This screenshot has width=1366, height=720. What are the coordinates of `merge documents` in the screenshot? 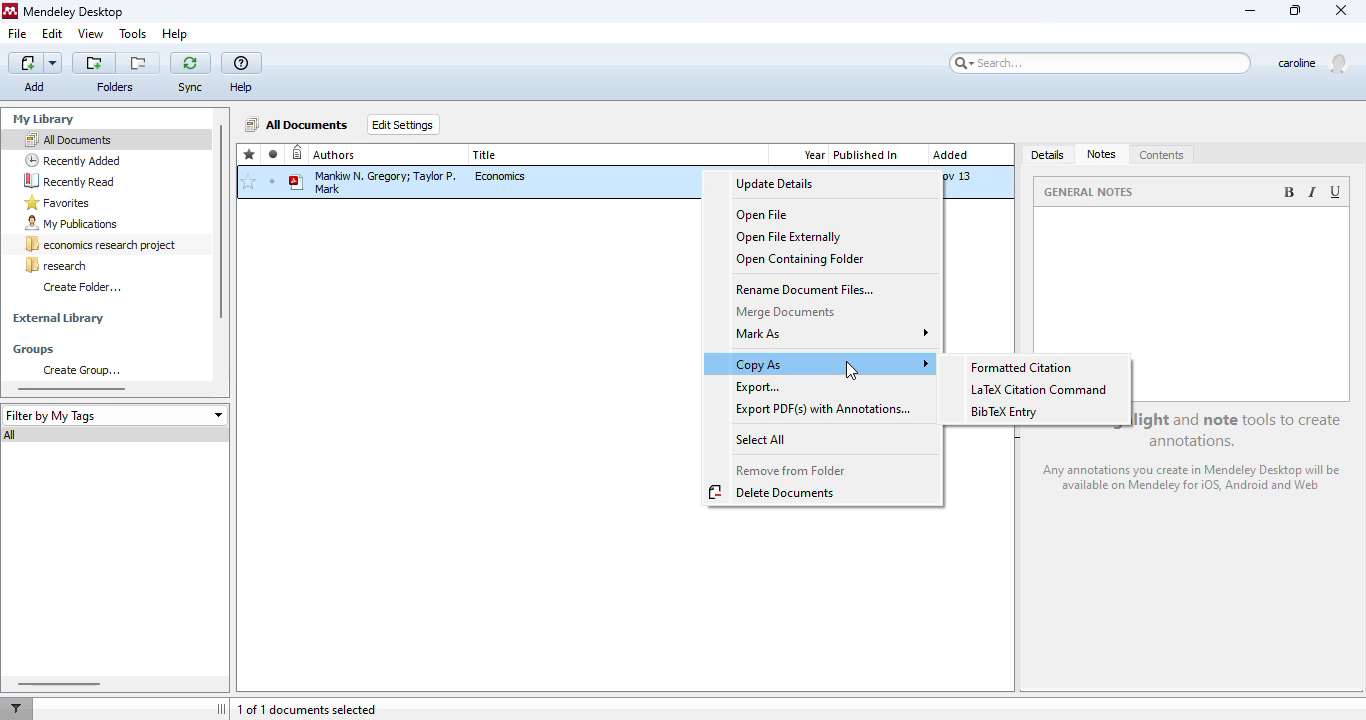 It's located at (785, 312).